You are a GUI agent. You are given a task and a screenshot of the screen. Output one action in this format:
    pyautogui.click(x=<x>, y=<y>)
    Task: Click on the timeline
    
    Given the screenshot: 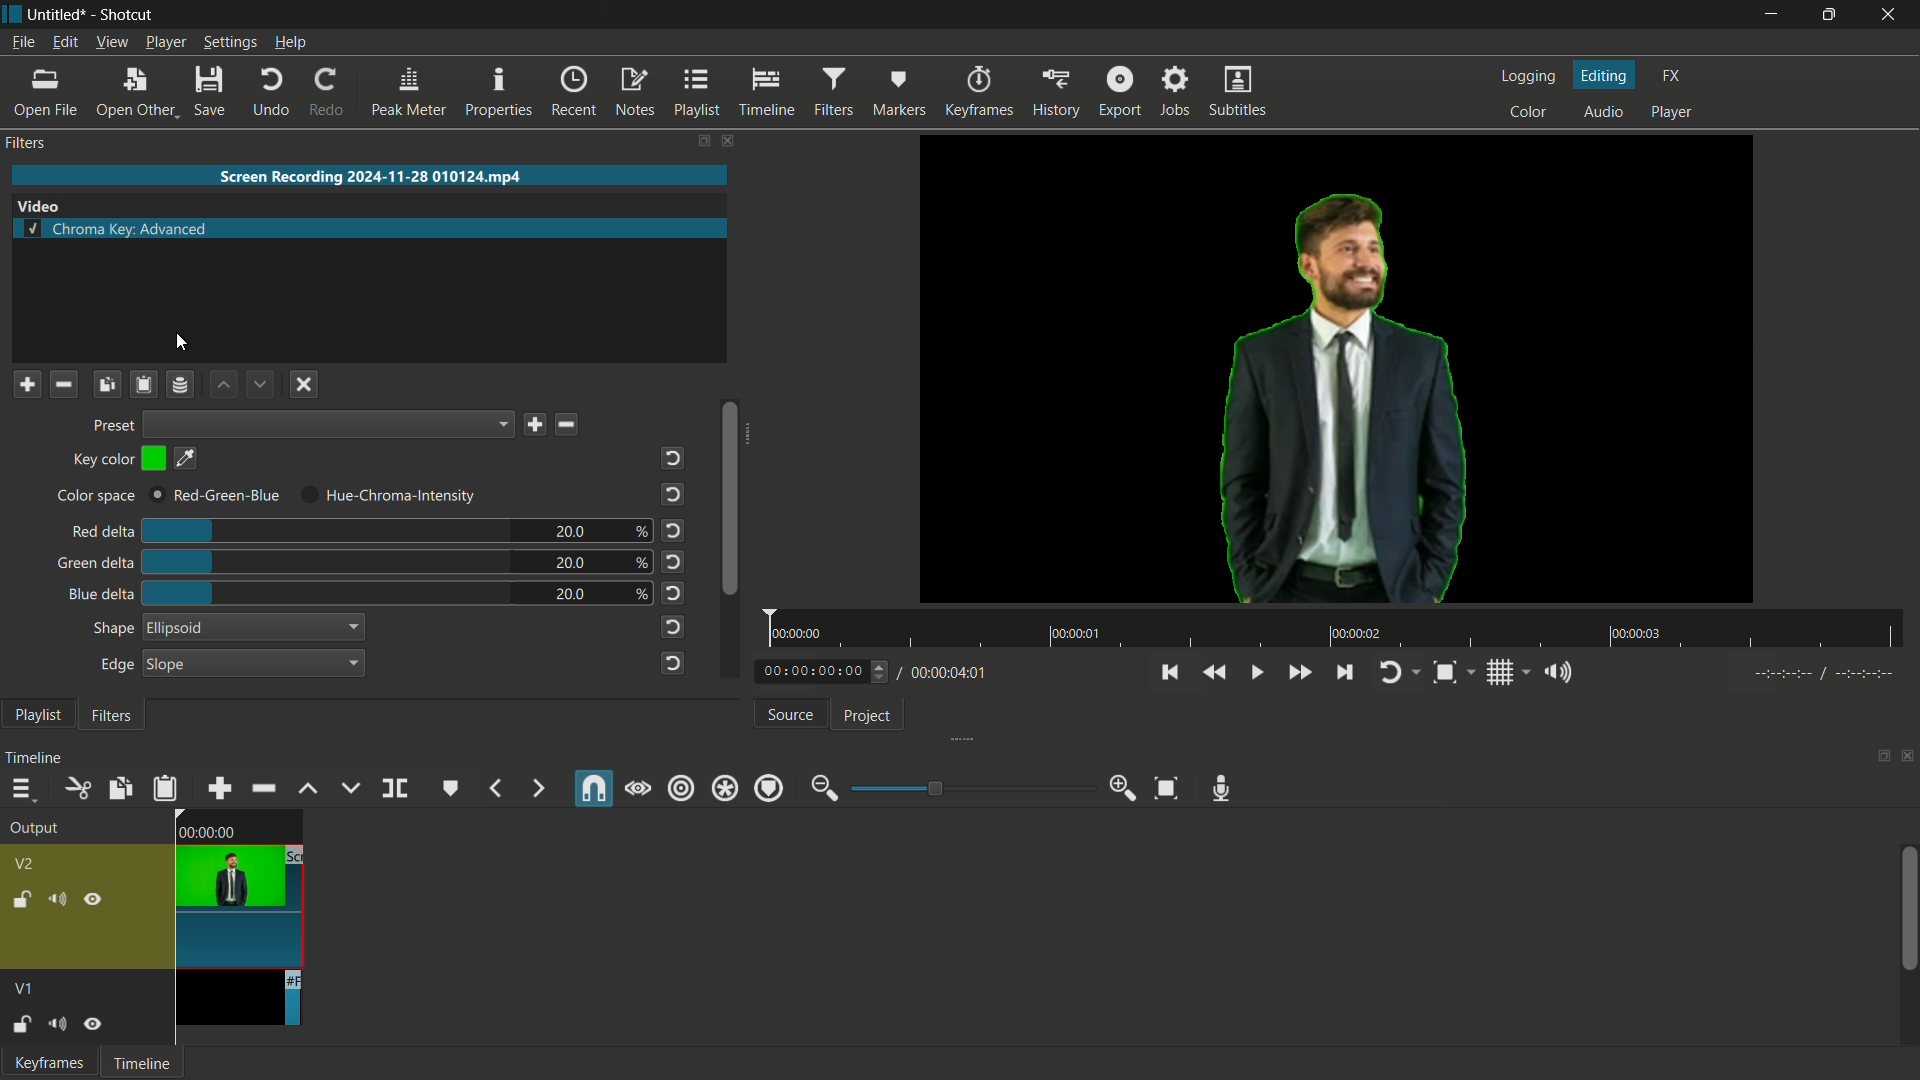 What is the action you would take?
    pyautogui.click(x=766, y=93)
    